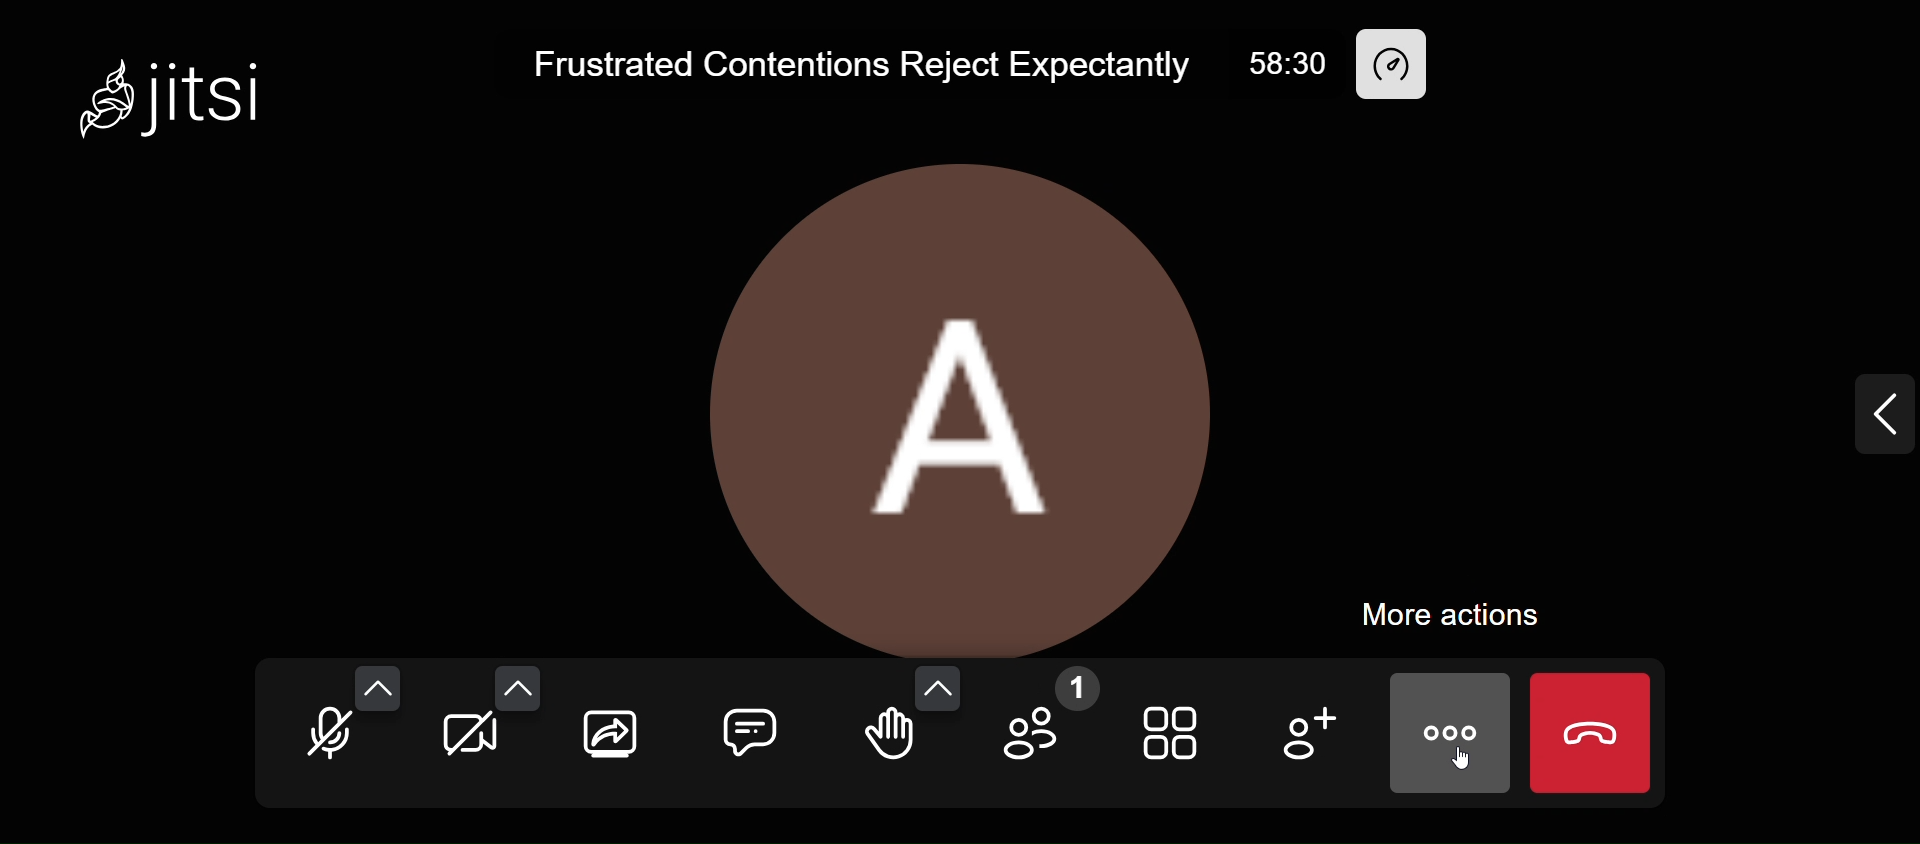  Describe the element at coordinates (1849, 417) in the screenshot. I see `expand` at that location.